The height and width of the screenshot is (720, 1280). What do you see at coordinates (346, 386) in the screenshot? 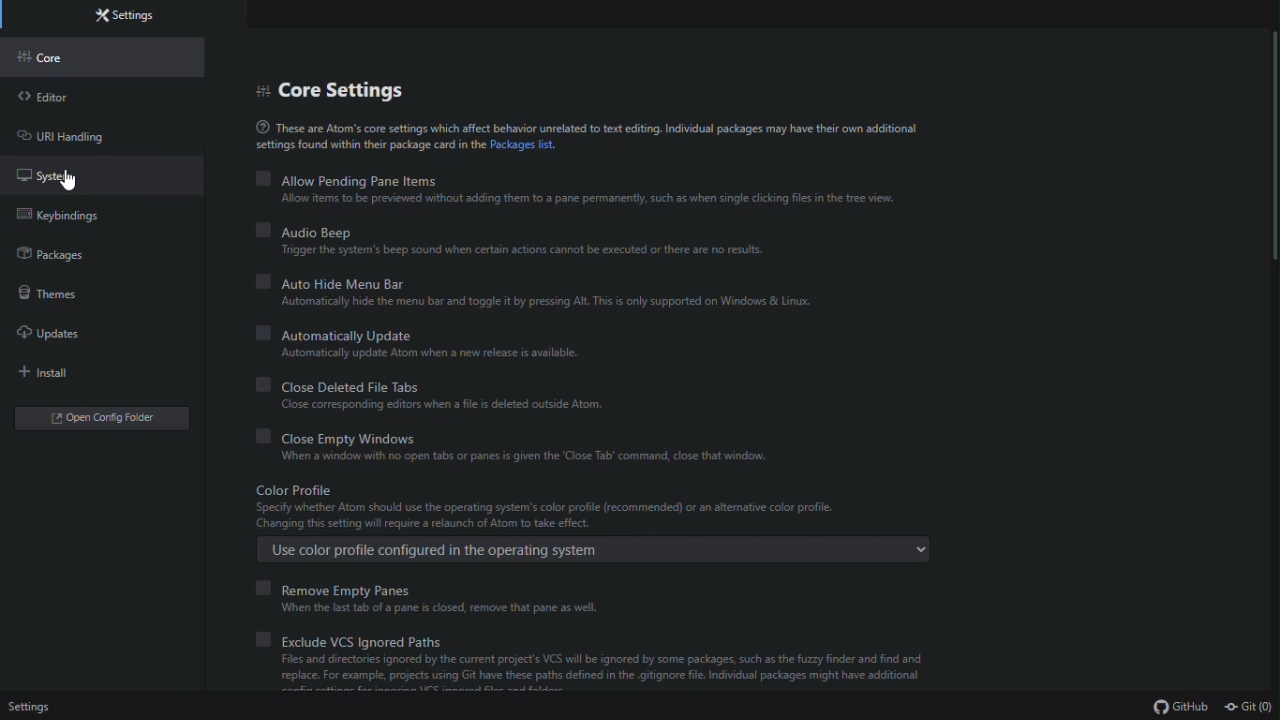
I see `Close Deleted File Tabs` at bounding box center [346, 386].